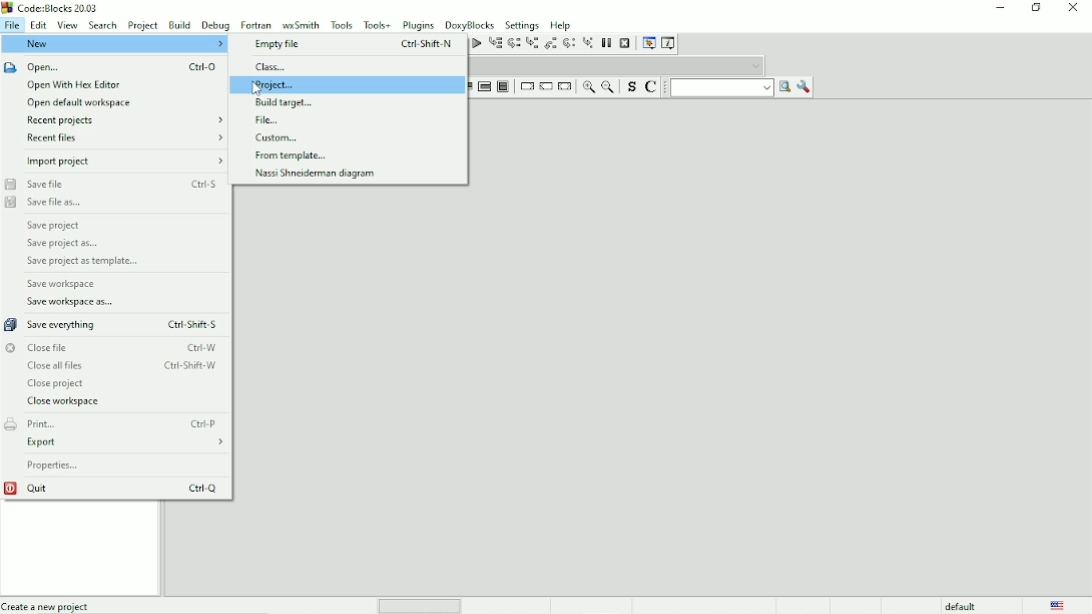 This screenshot has height=614, width=1092. Describe the element at coordinates (50, 8) in the screenshot. I see `Title` at that location.